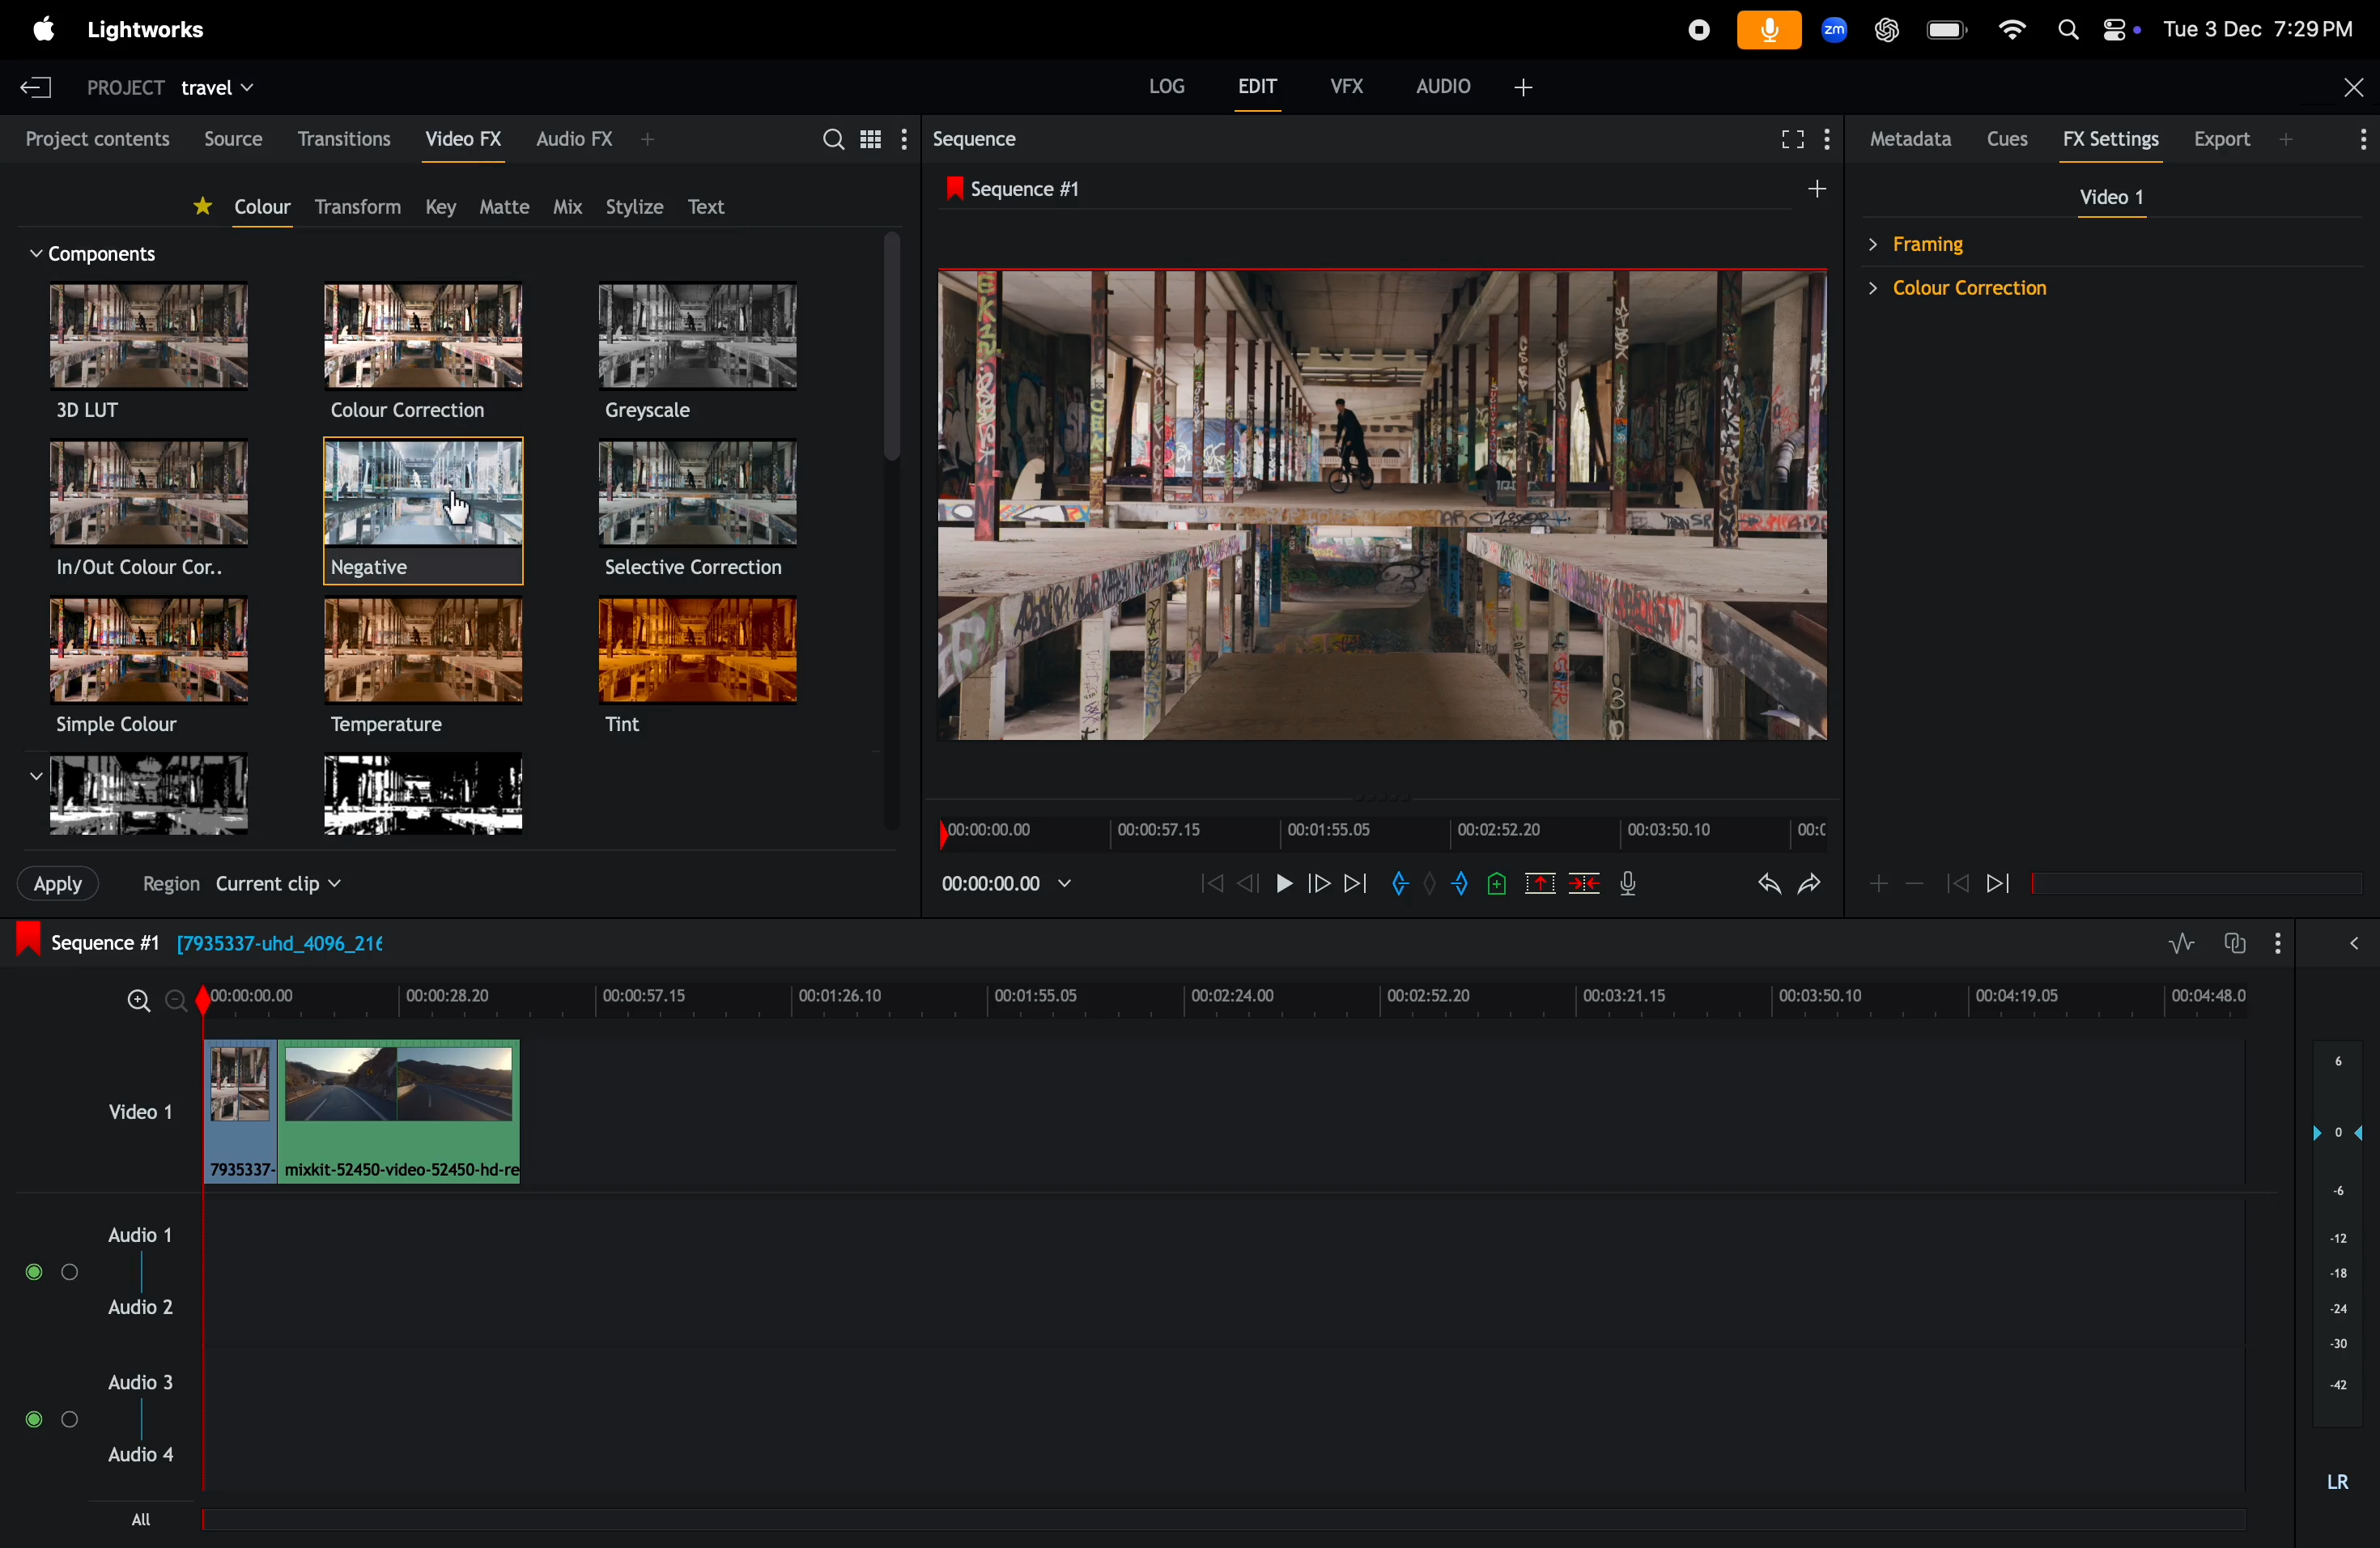 The width and height of the screenshot is (2380, 1548). Describe the element at coordinates (1809, 885) in the screenshot. I see `redo` at that location.